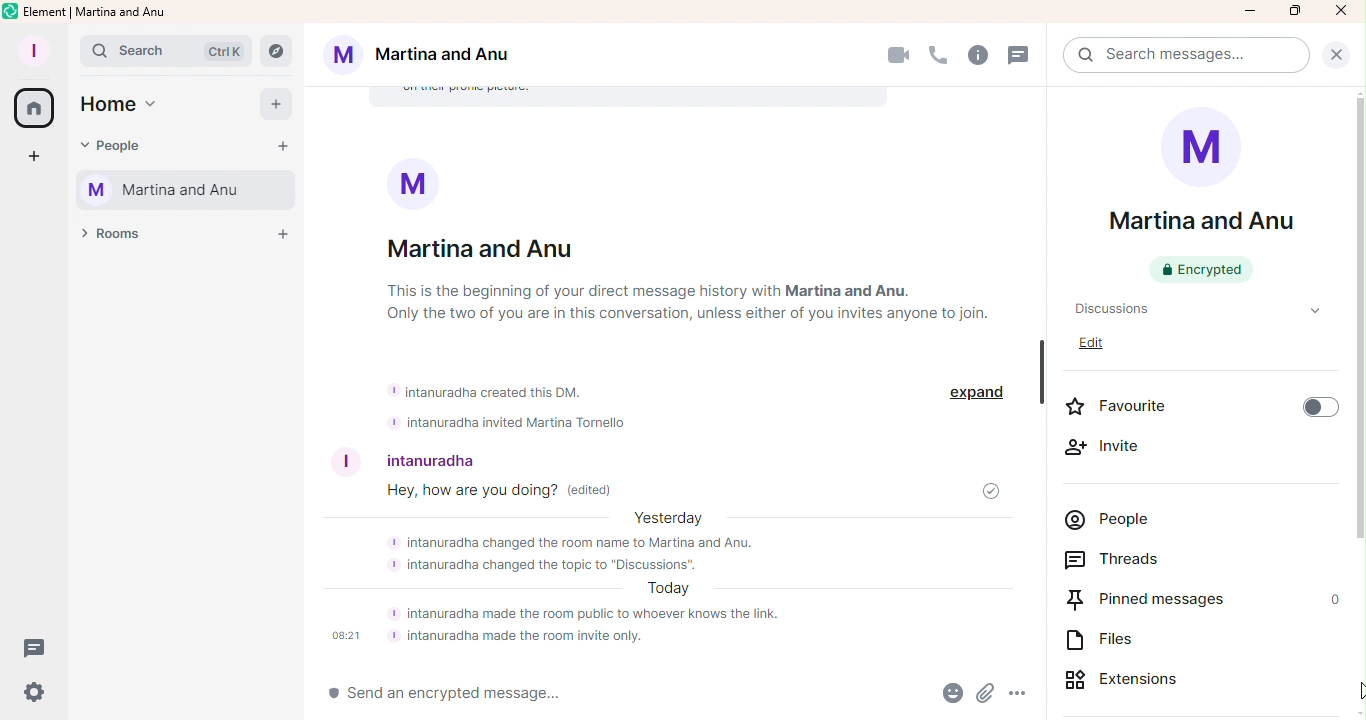  I want to click on People, so click(126, 149).